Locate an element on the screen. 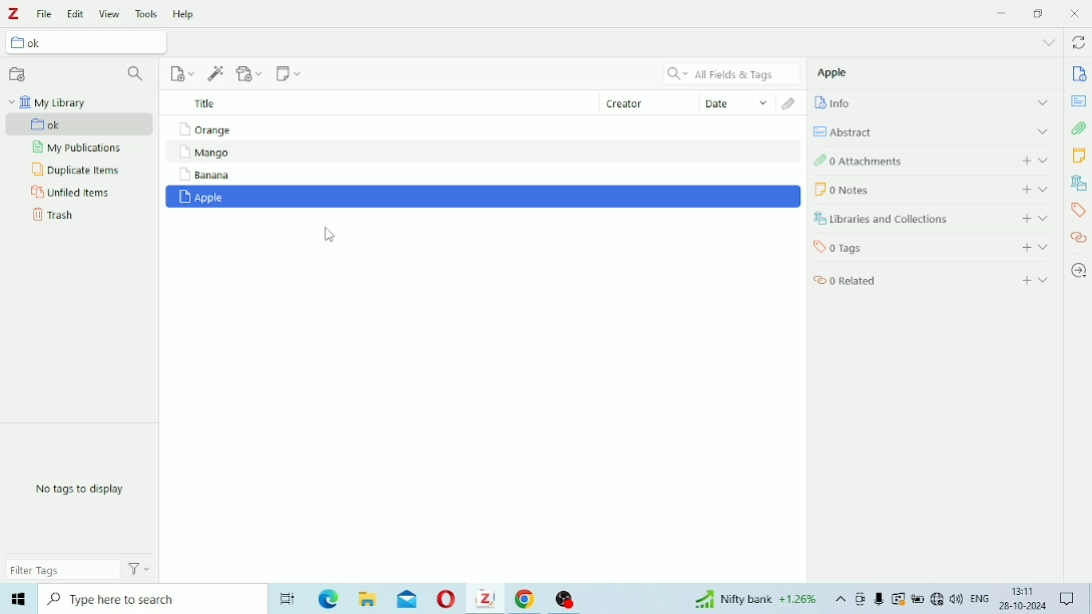  Tags is located at coordinates (881, 248).